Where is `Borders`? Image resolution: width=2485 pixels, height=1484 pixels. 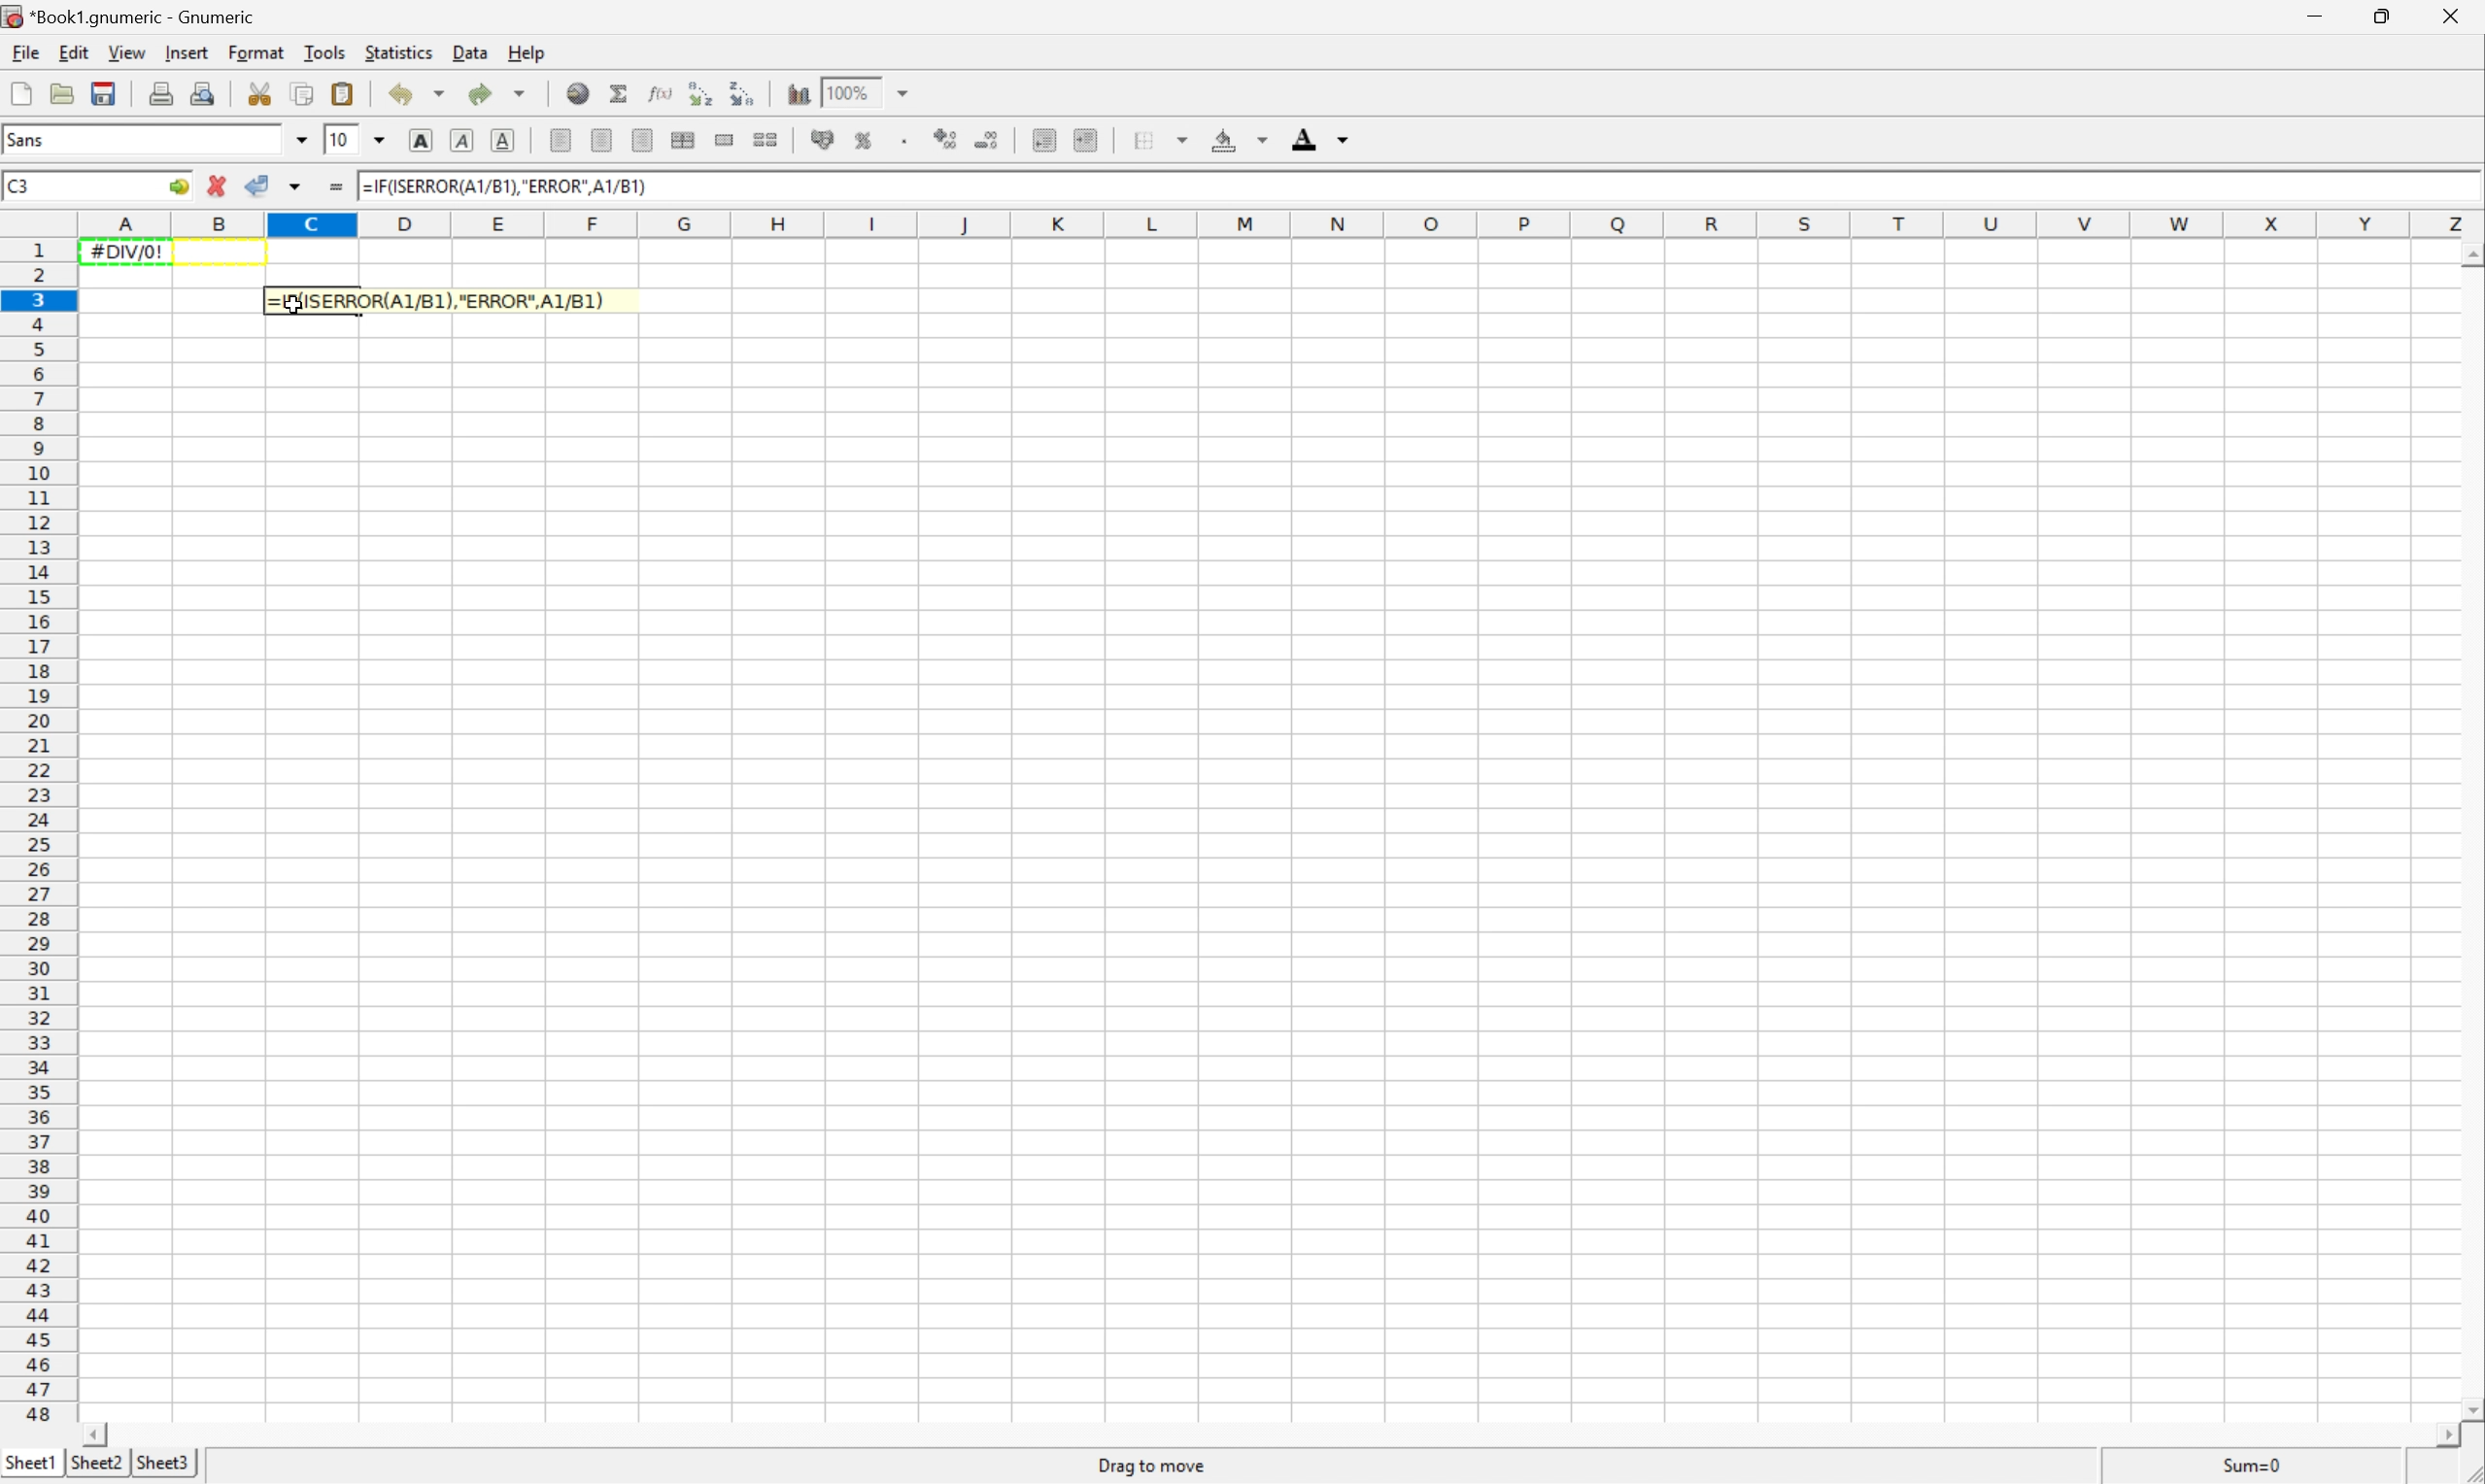
Borders is located at coordinates (1145, 140).